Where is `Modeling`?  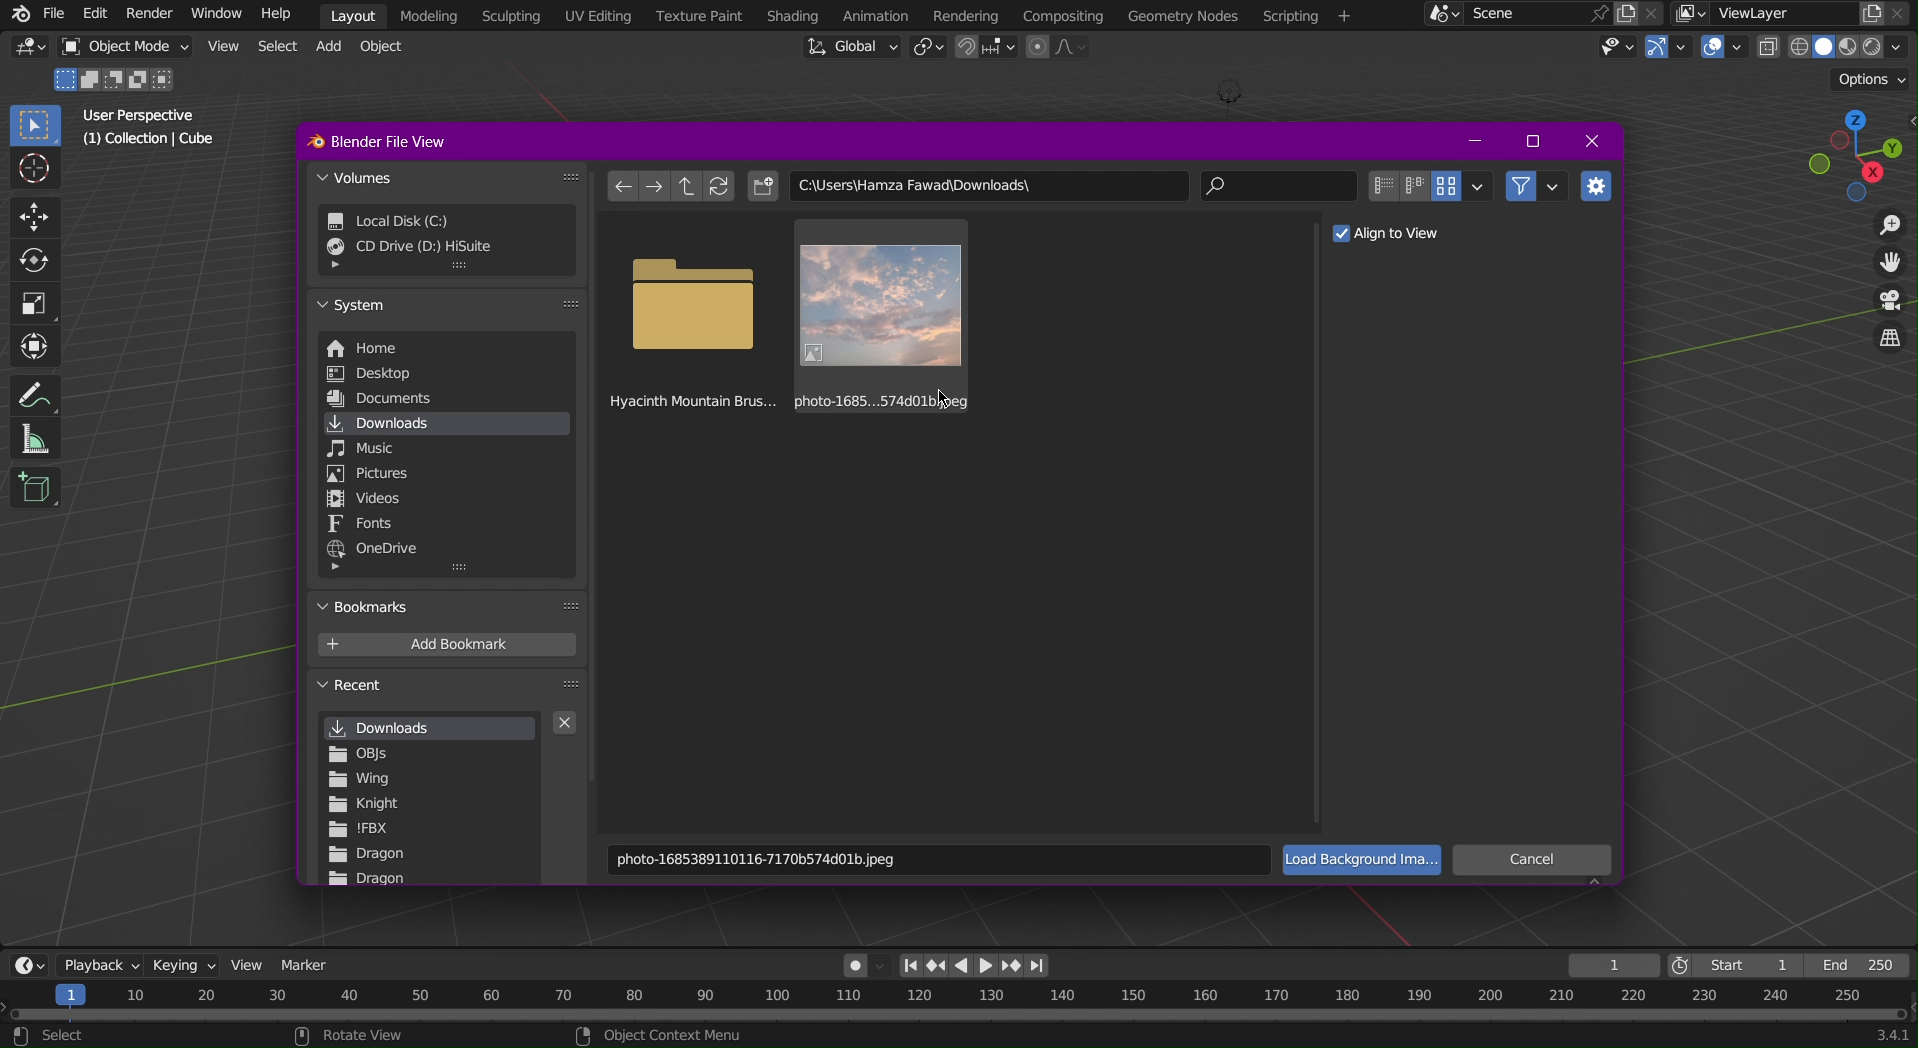
Modeling is located at coordinates (431, 15).